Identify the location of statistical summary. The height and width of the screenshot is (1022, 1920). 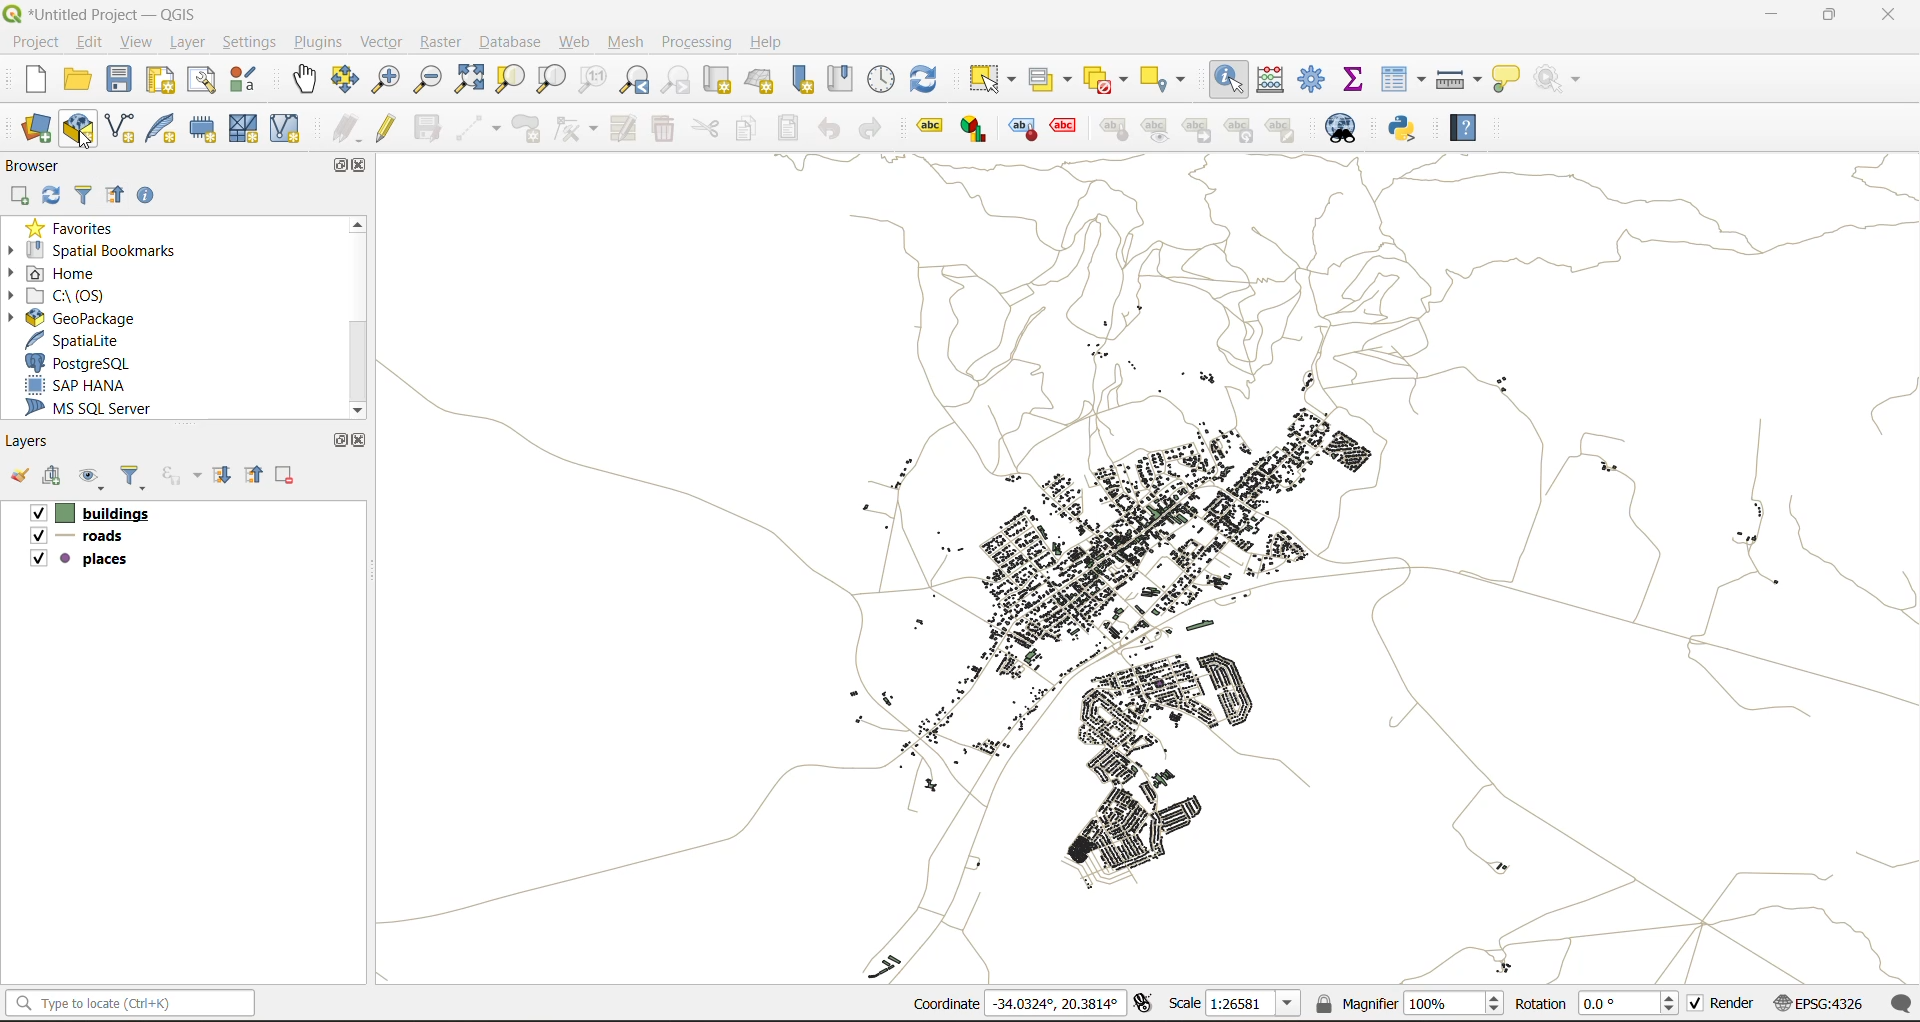
(1355, 80).